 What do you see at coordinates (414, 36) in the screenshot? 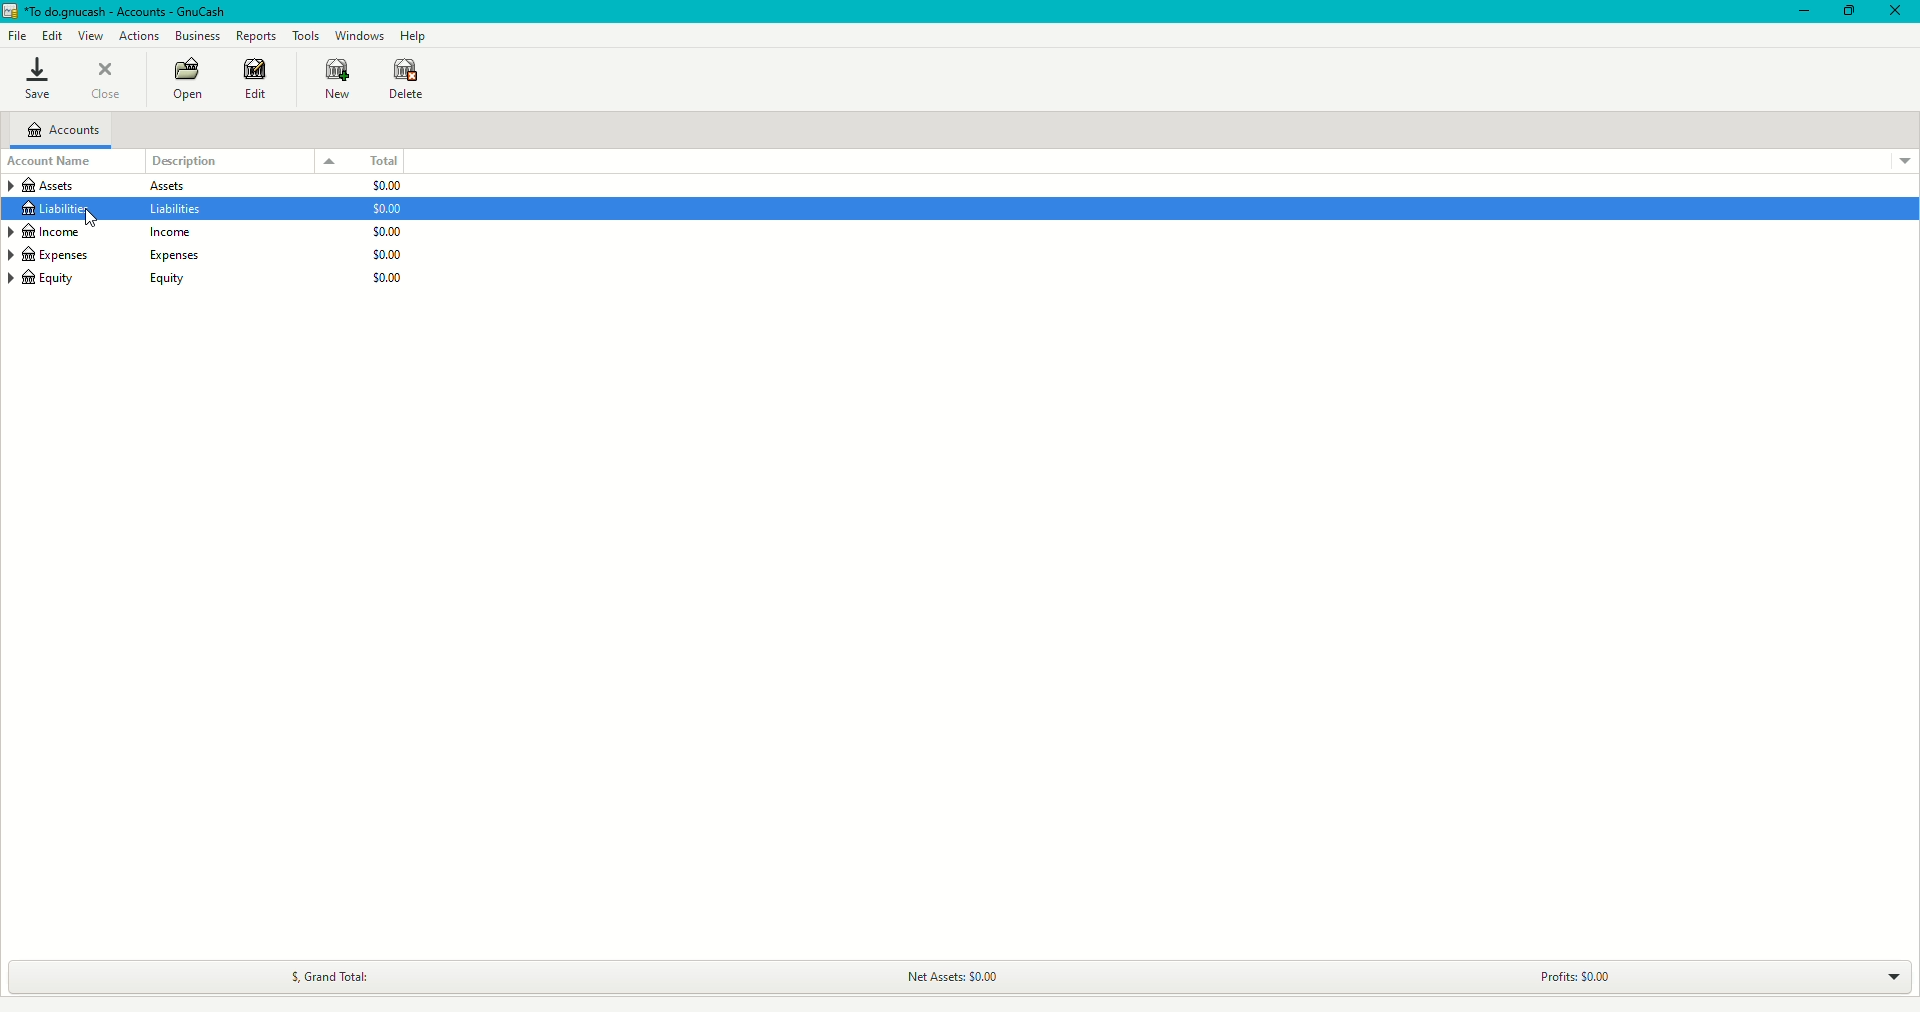
I see `Help` at bounding box center [414, 36].